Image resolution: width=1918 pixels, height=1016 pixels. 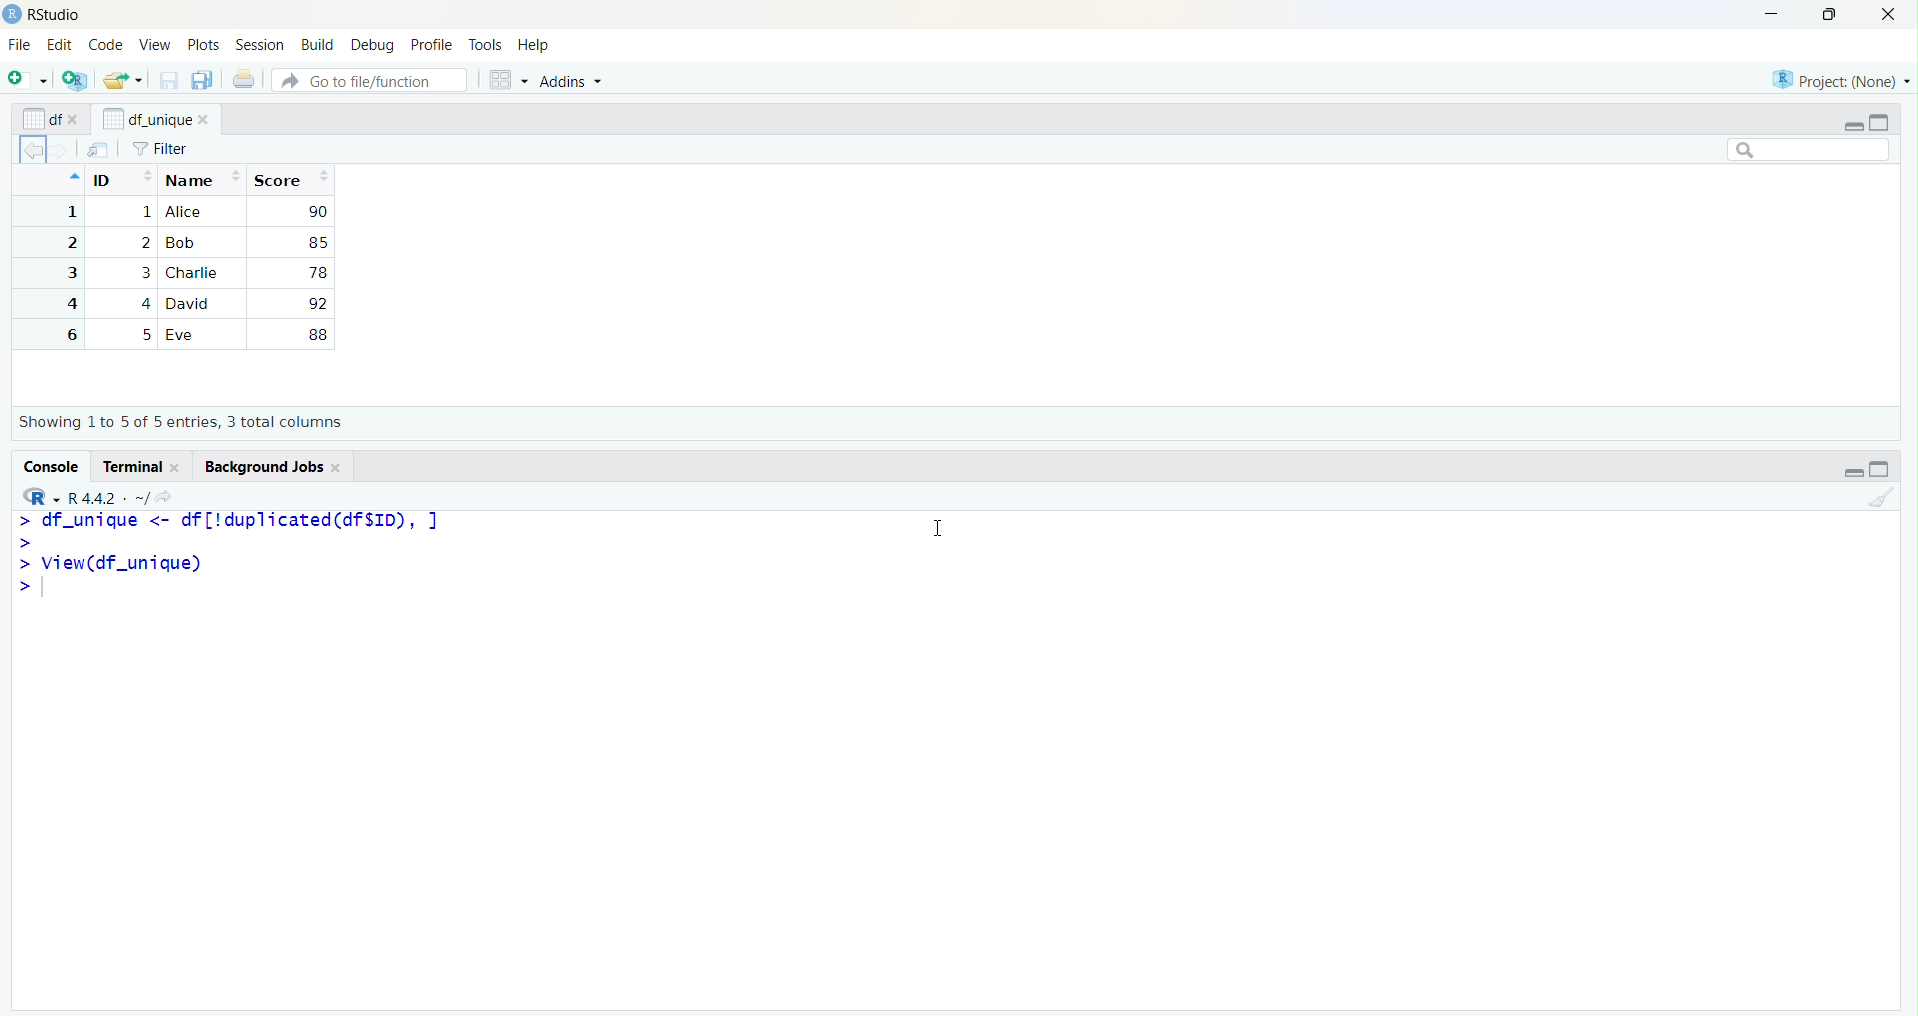 What do you see at coordinates (59, 44) in the screenshot?
I see `Edit` at bounding box center [59, 44].